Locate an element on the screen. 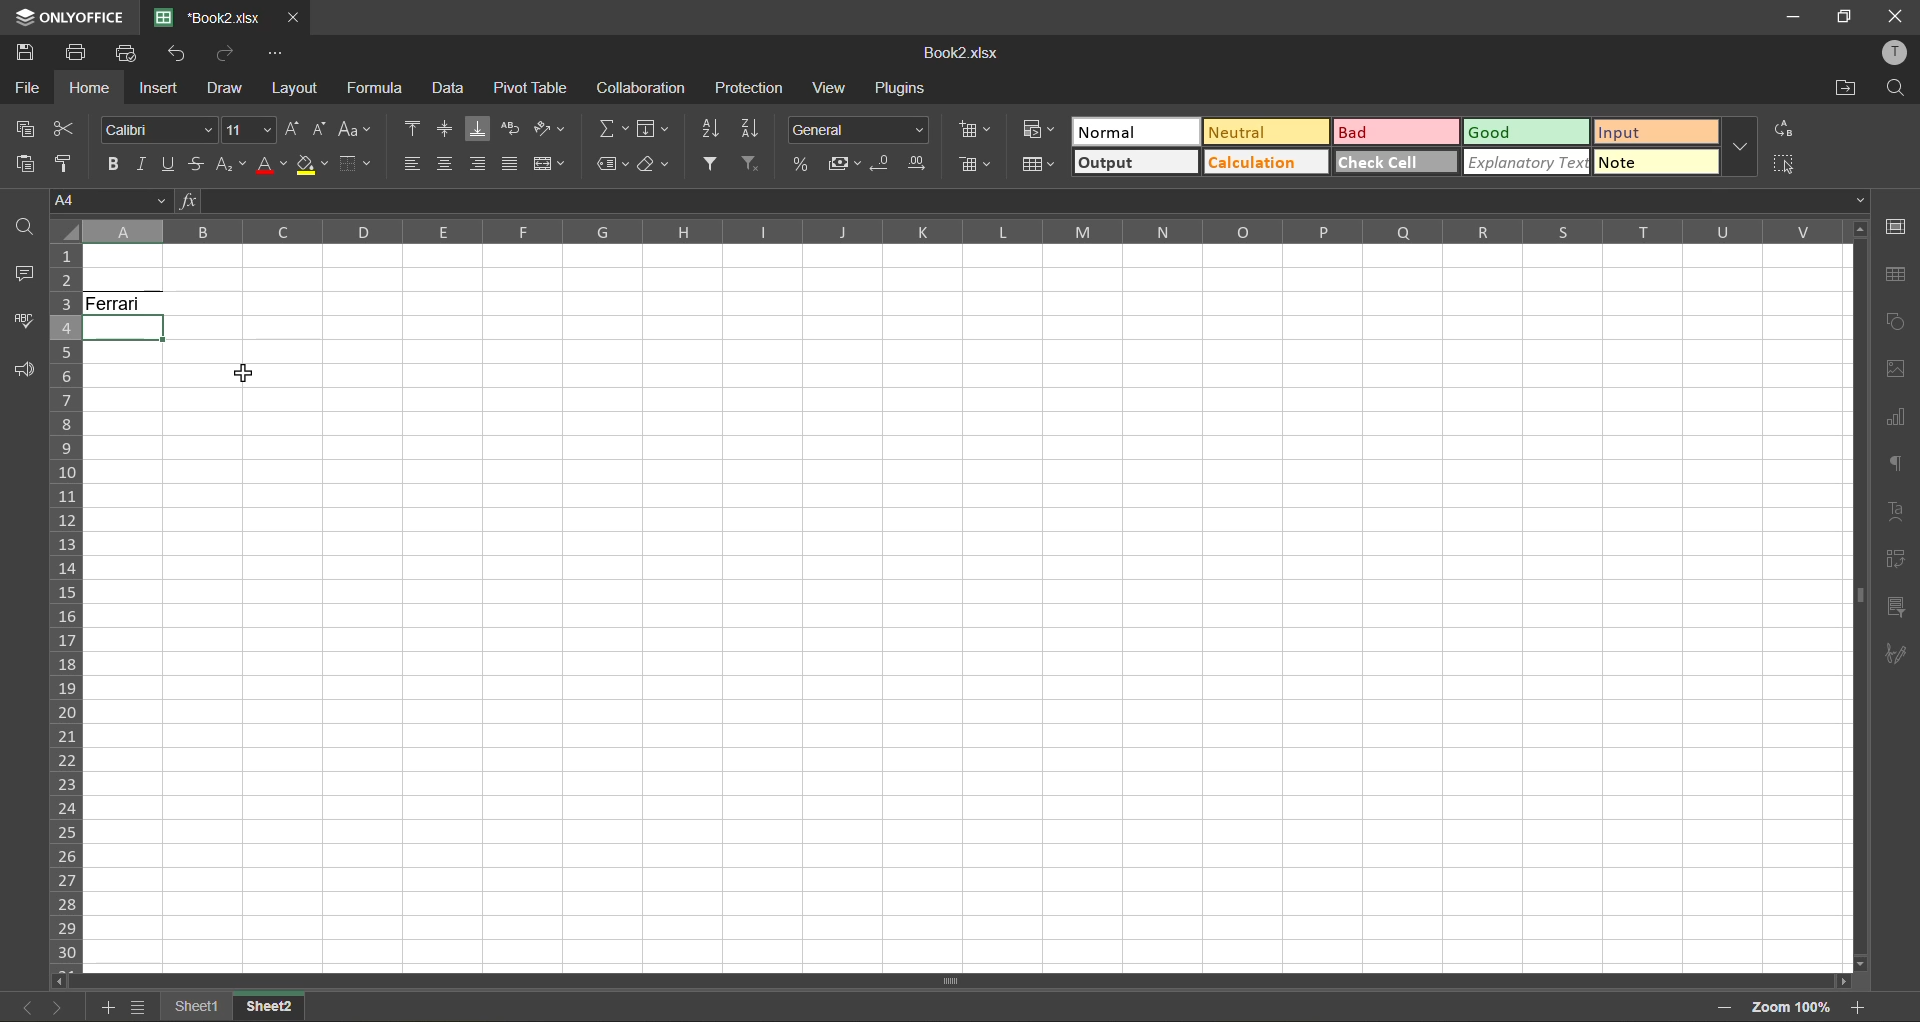 The height and width of the screenshot is (1022, 1920). named ranges is located at coordinates (613, 165).